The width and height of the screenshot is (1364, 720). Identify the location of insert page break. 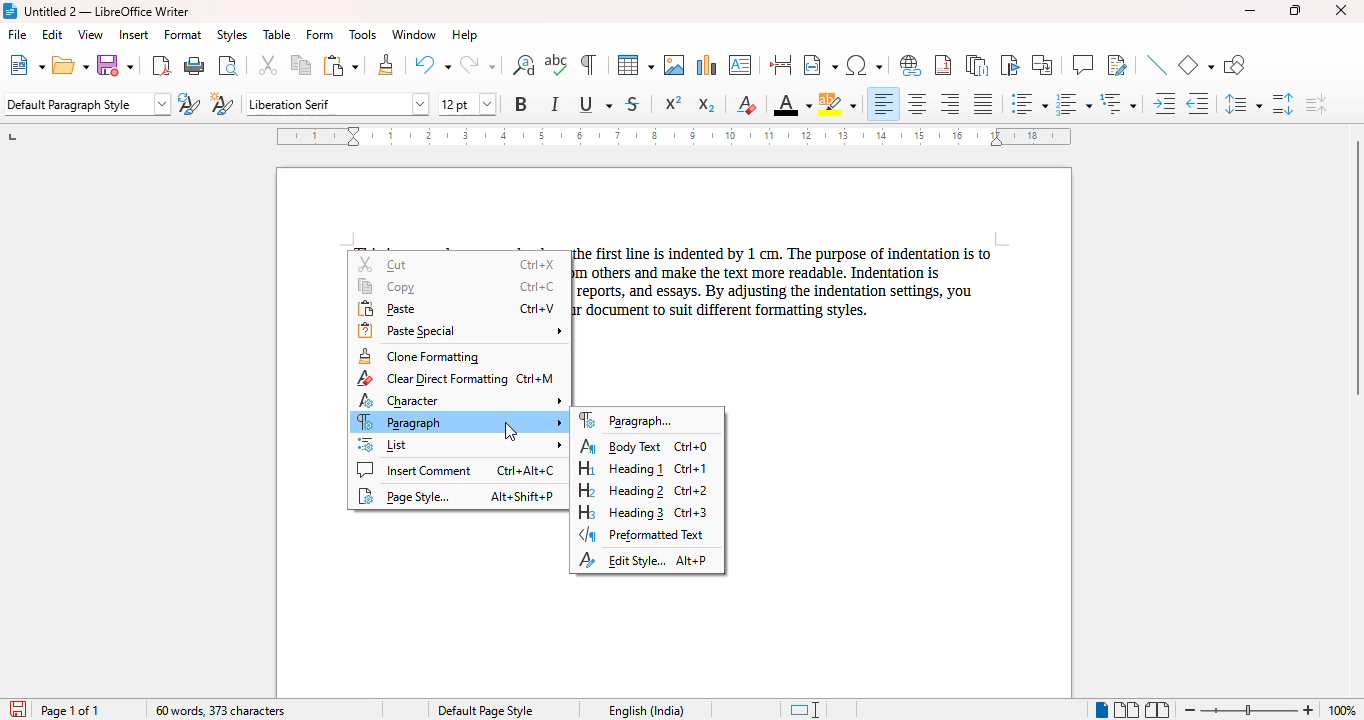
(780, 65).